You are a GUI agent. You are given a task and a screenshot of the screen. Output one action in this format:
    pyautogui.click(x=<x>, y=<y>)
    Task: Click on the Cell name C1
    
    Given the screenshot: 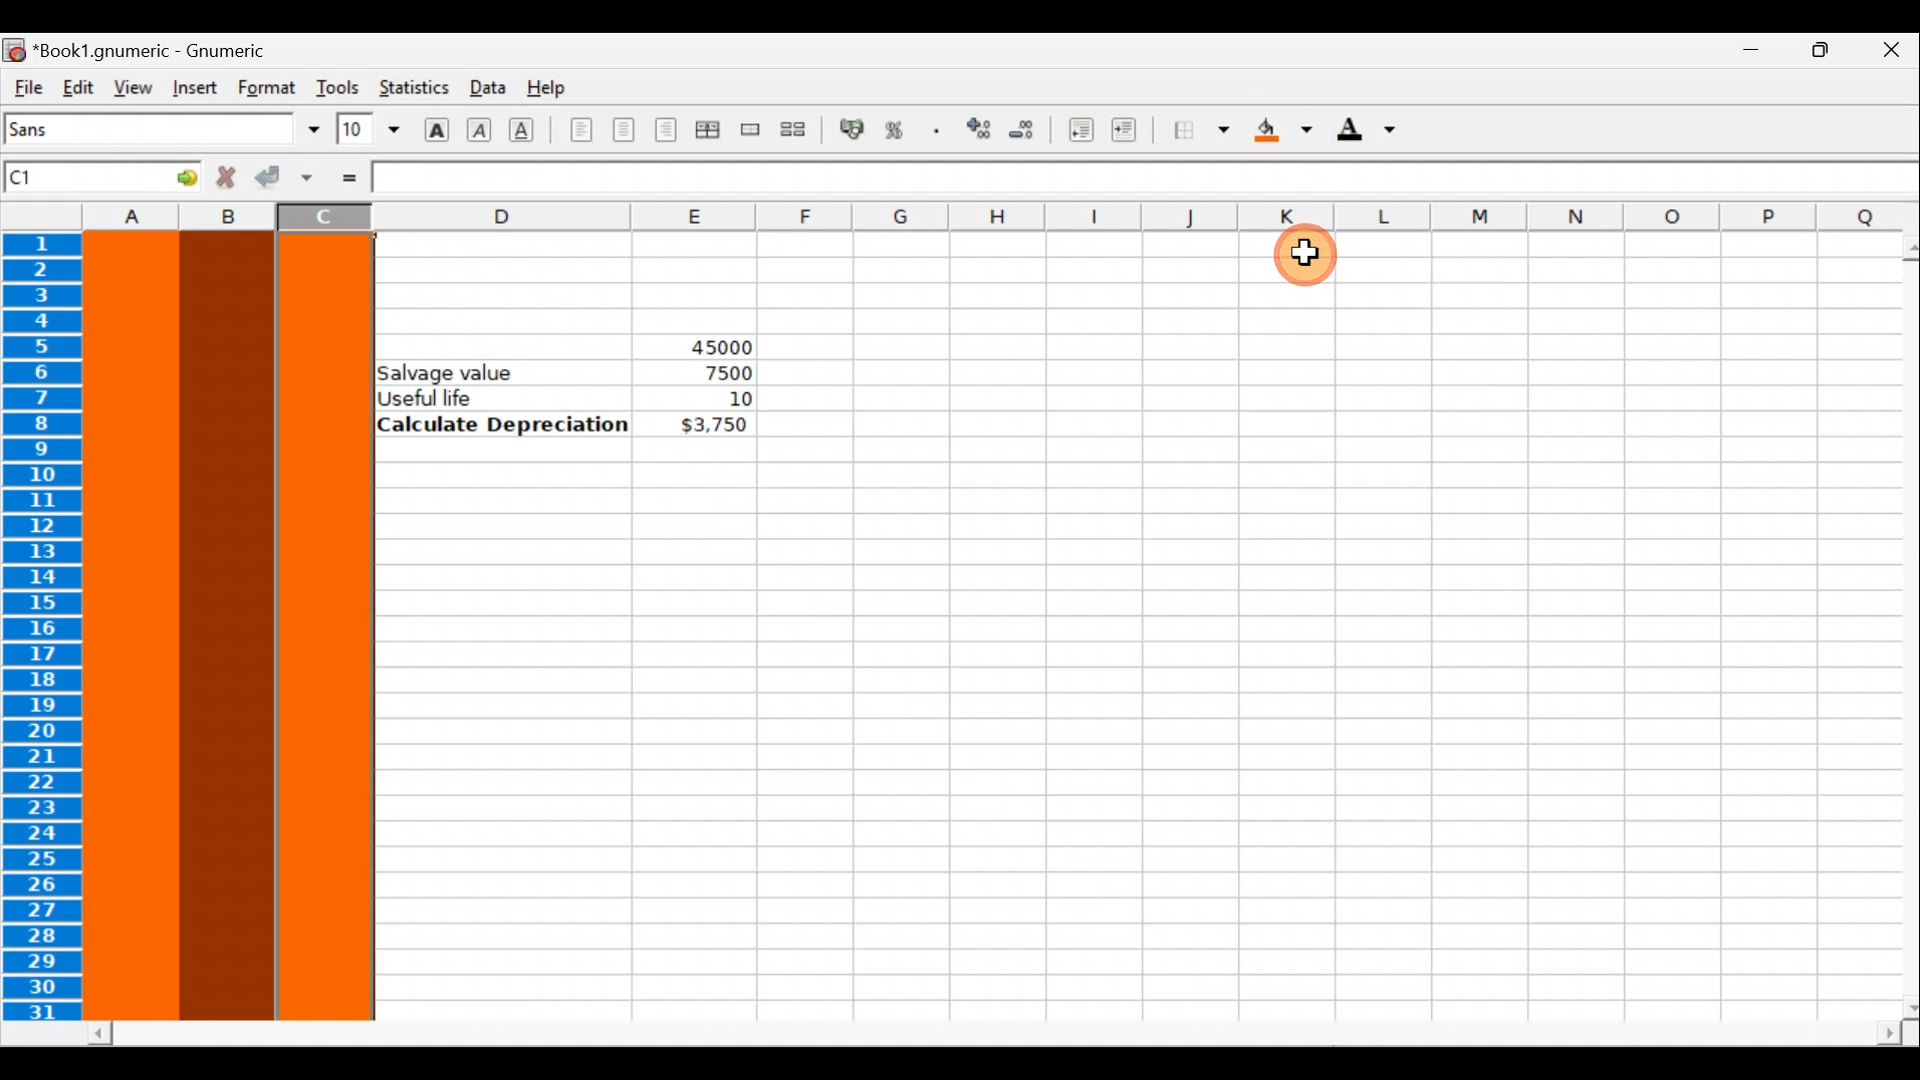 What is the action you would take?
    pyautogui.click(x=71, y=180)
    